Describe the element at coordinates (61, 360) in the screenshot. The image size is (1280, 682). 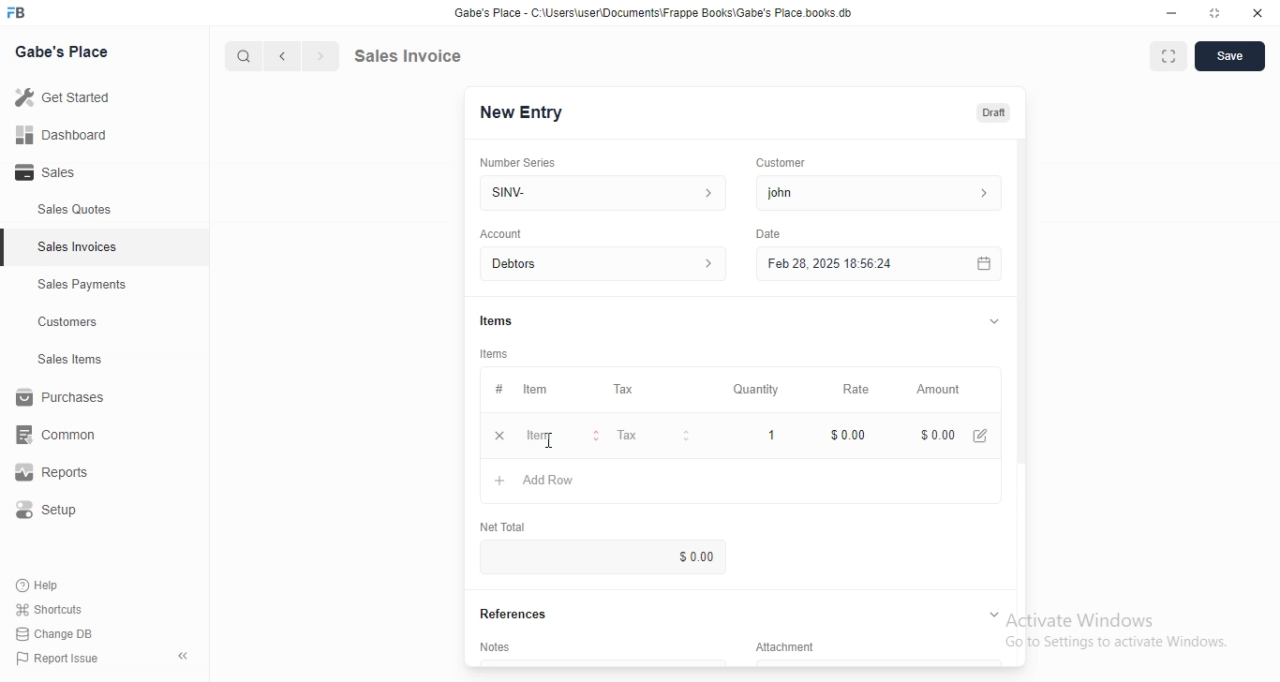
I see `Sales Items` at that location.